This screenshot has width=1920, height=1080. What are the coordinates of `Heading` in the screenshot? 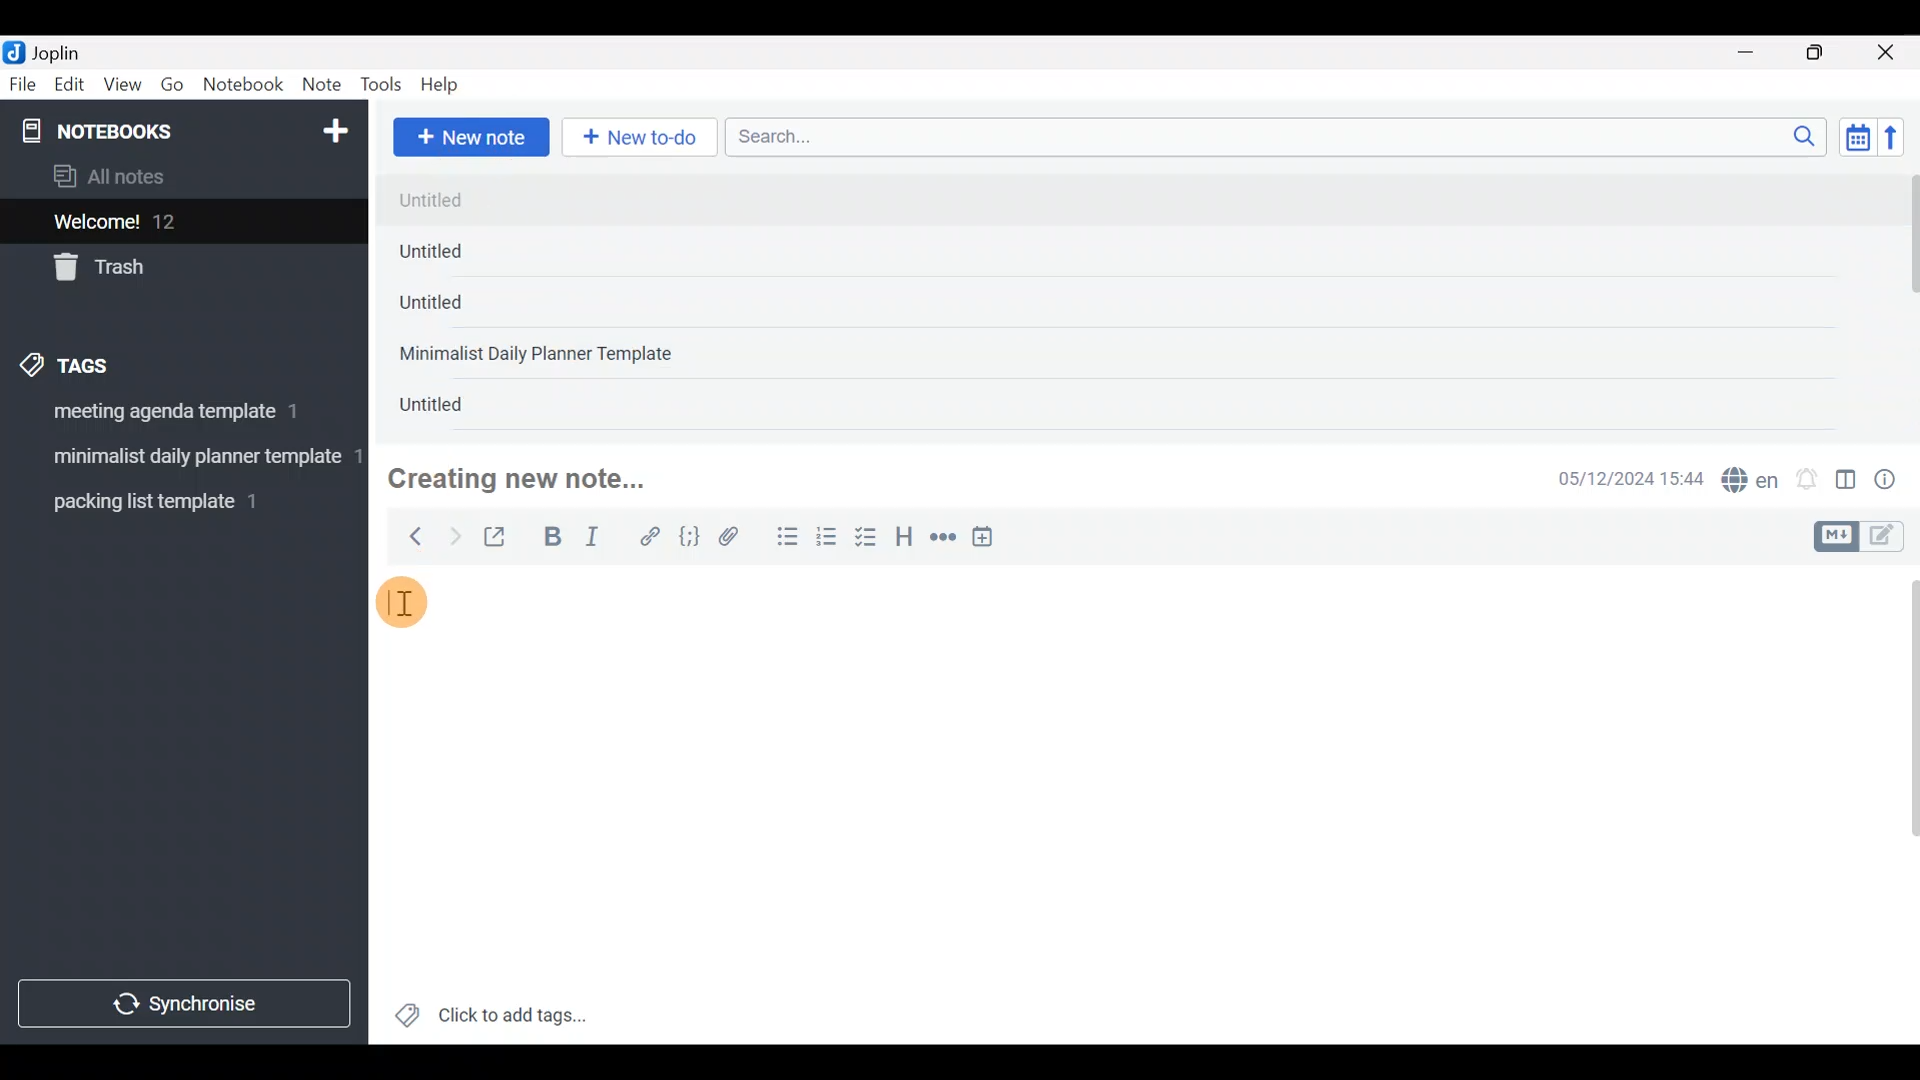 It's located at (905, 540).